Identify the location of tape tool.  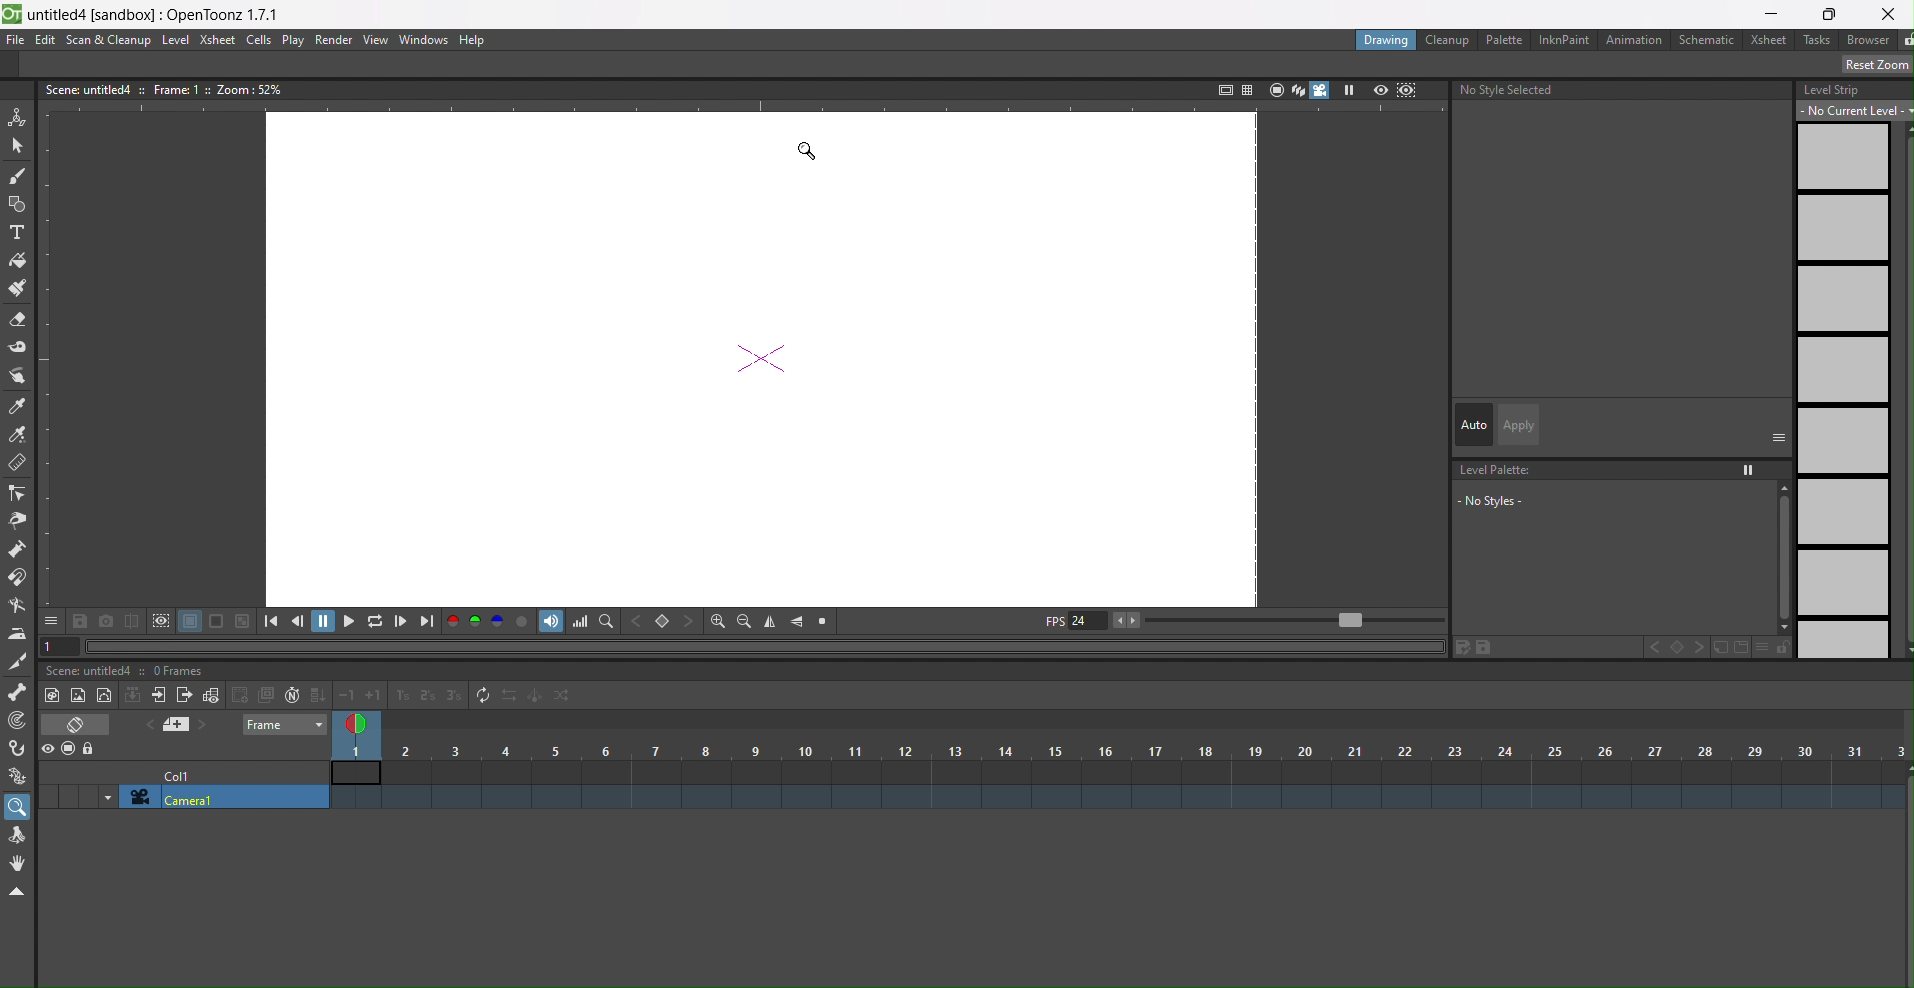
(18, 349).